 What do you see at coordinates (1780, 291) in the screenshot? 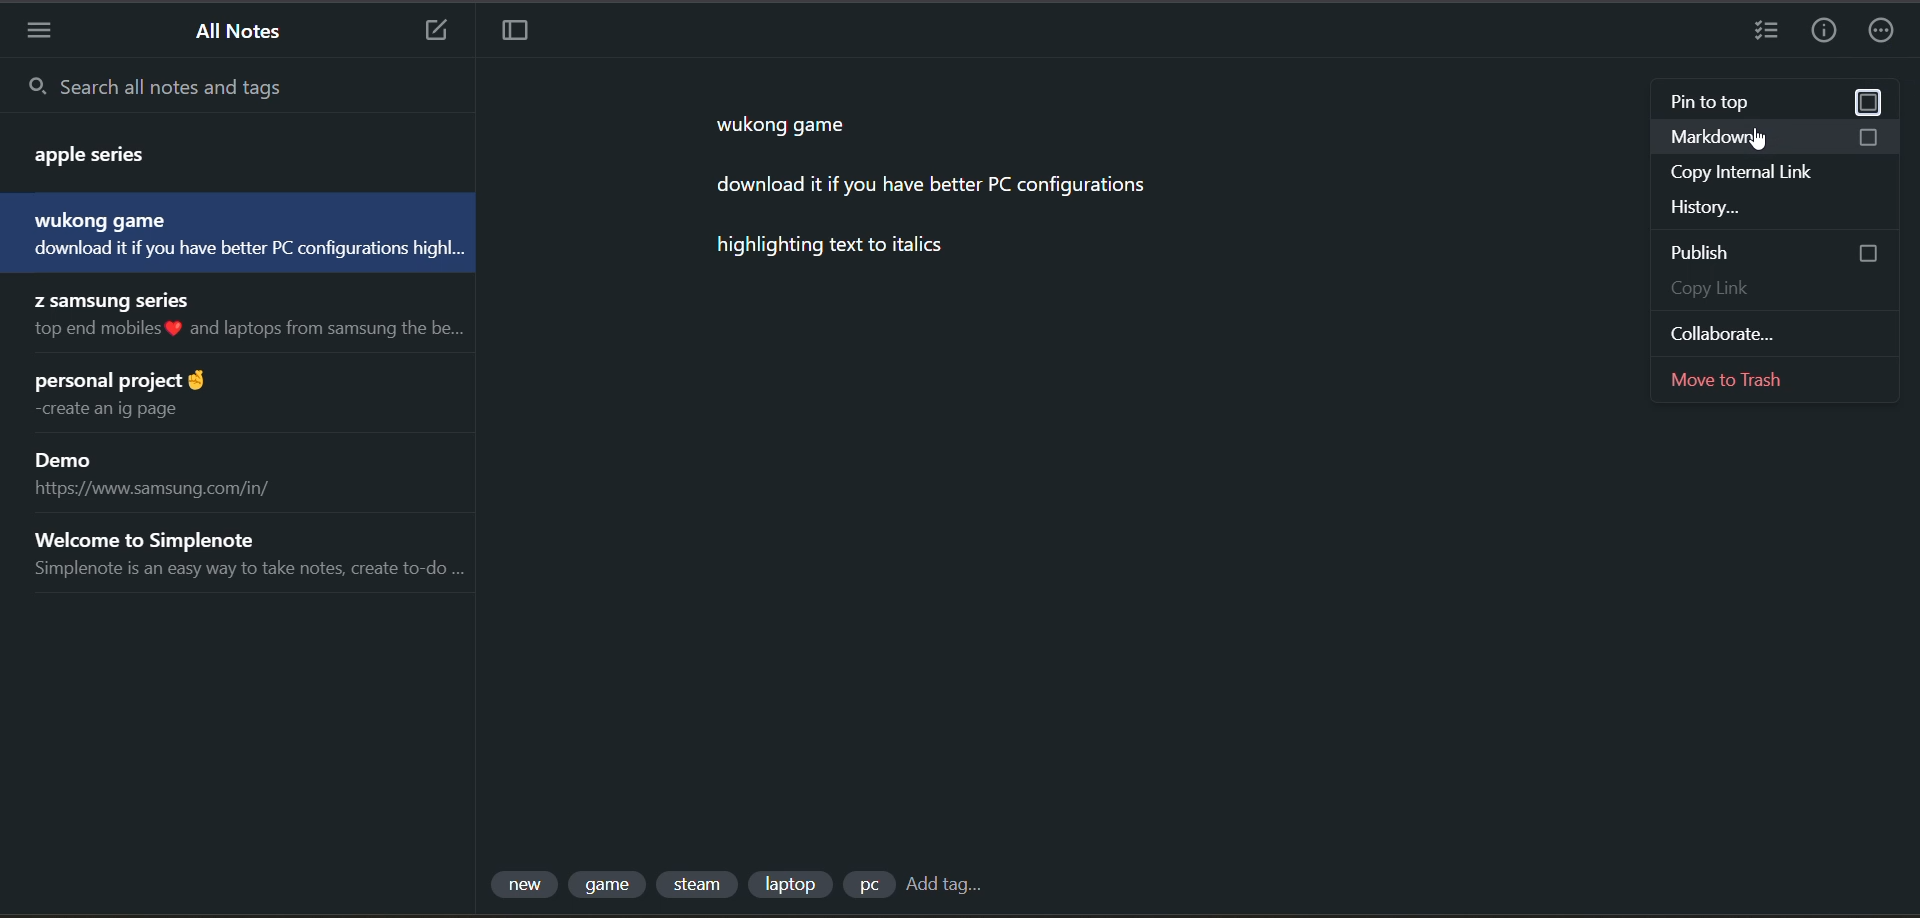
I see `copy link` at bounding box center [1780, 291].